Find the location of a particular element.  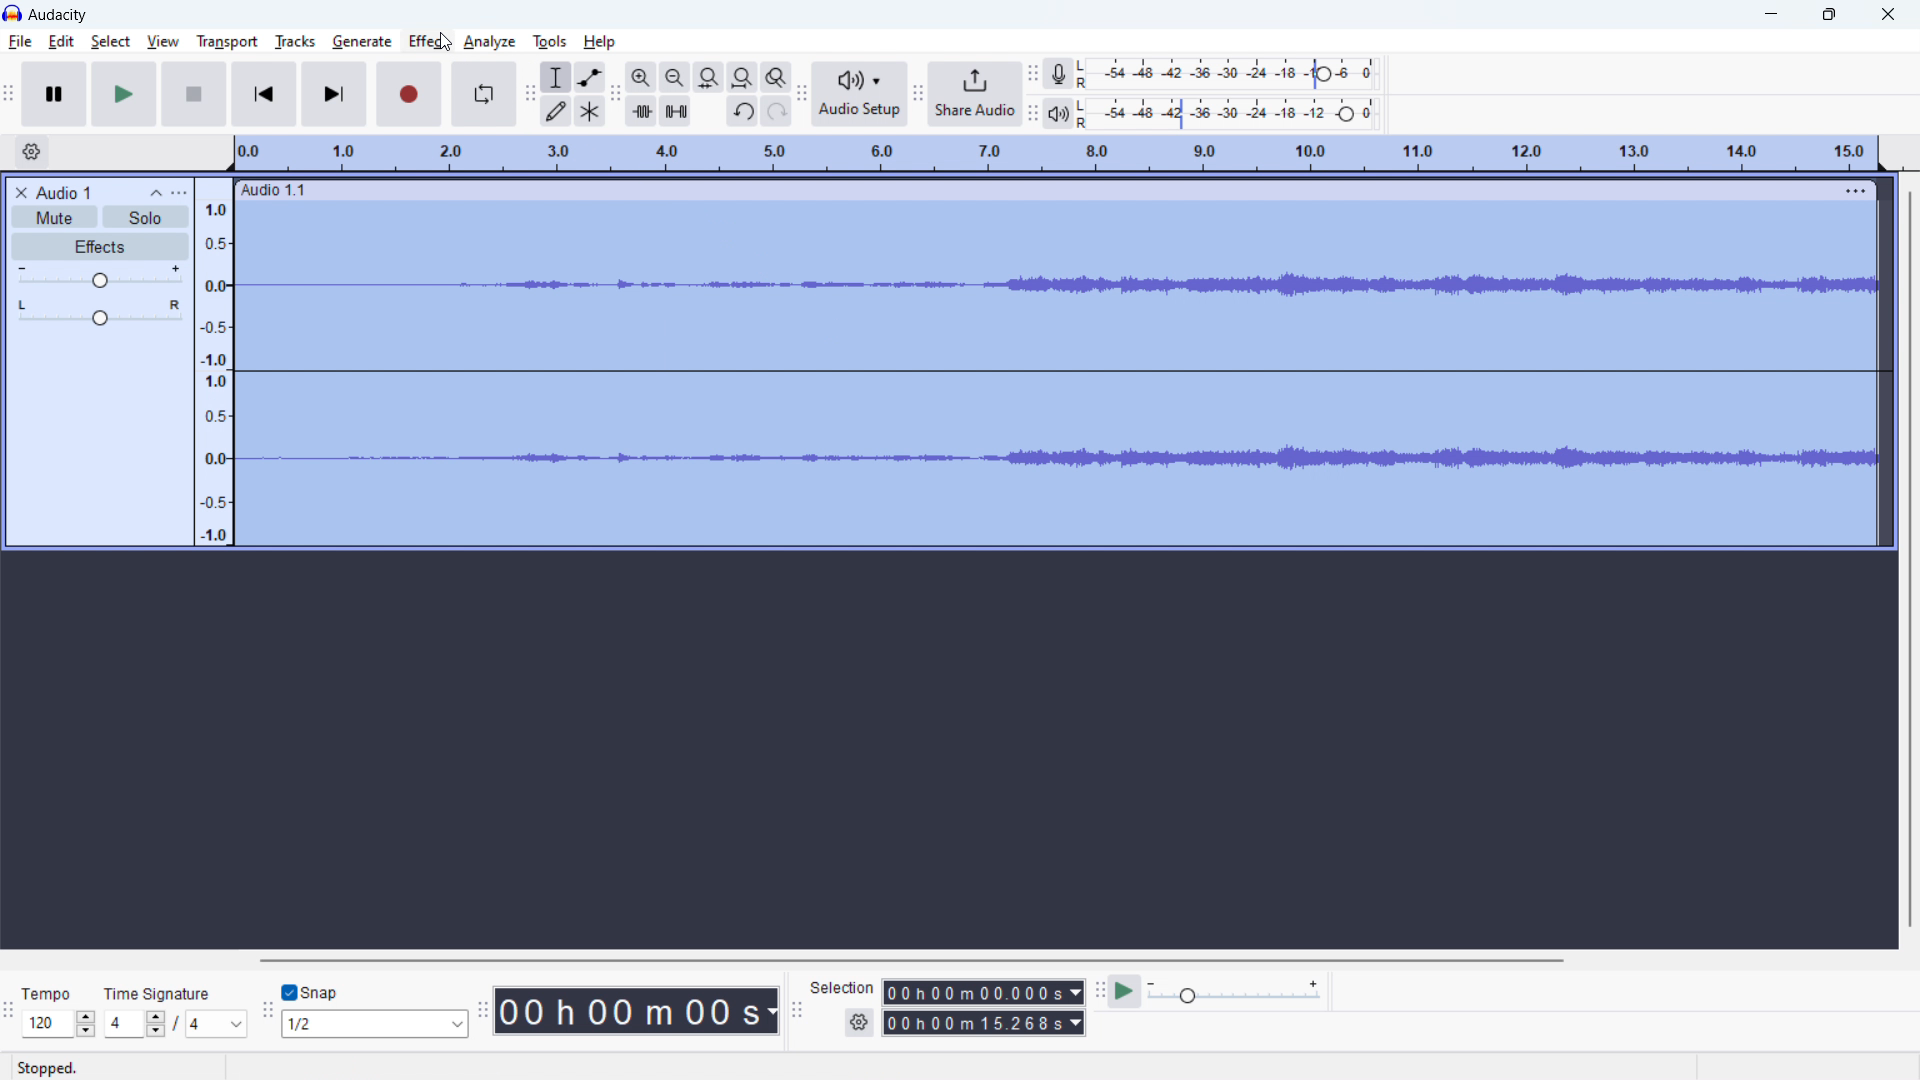

cursor is located at coordinates (446, 41).